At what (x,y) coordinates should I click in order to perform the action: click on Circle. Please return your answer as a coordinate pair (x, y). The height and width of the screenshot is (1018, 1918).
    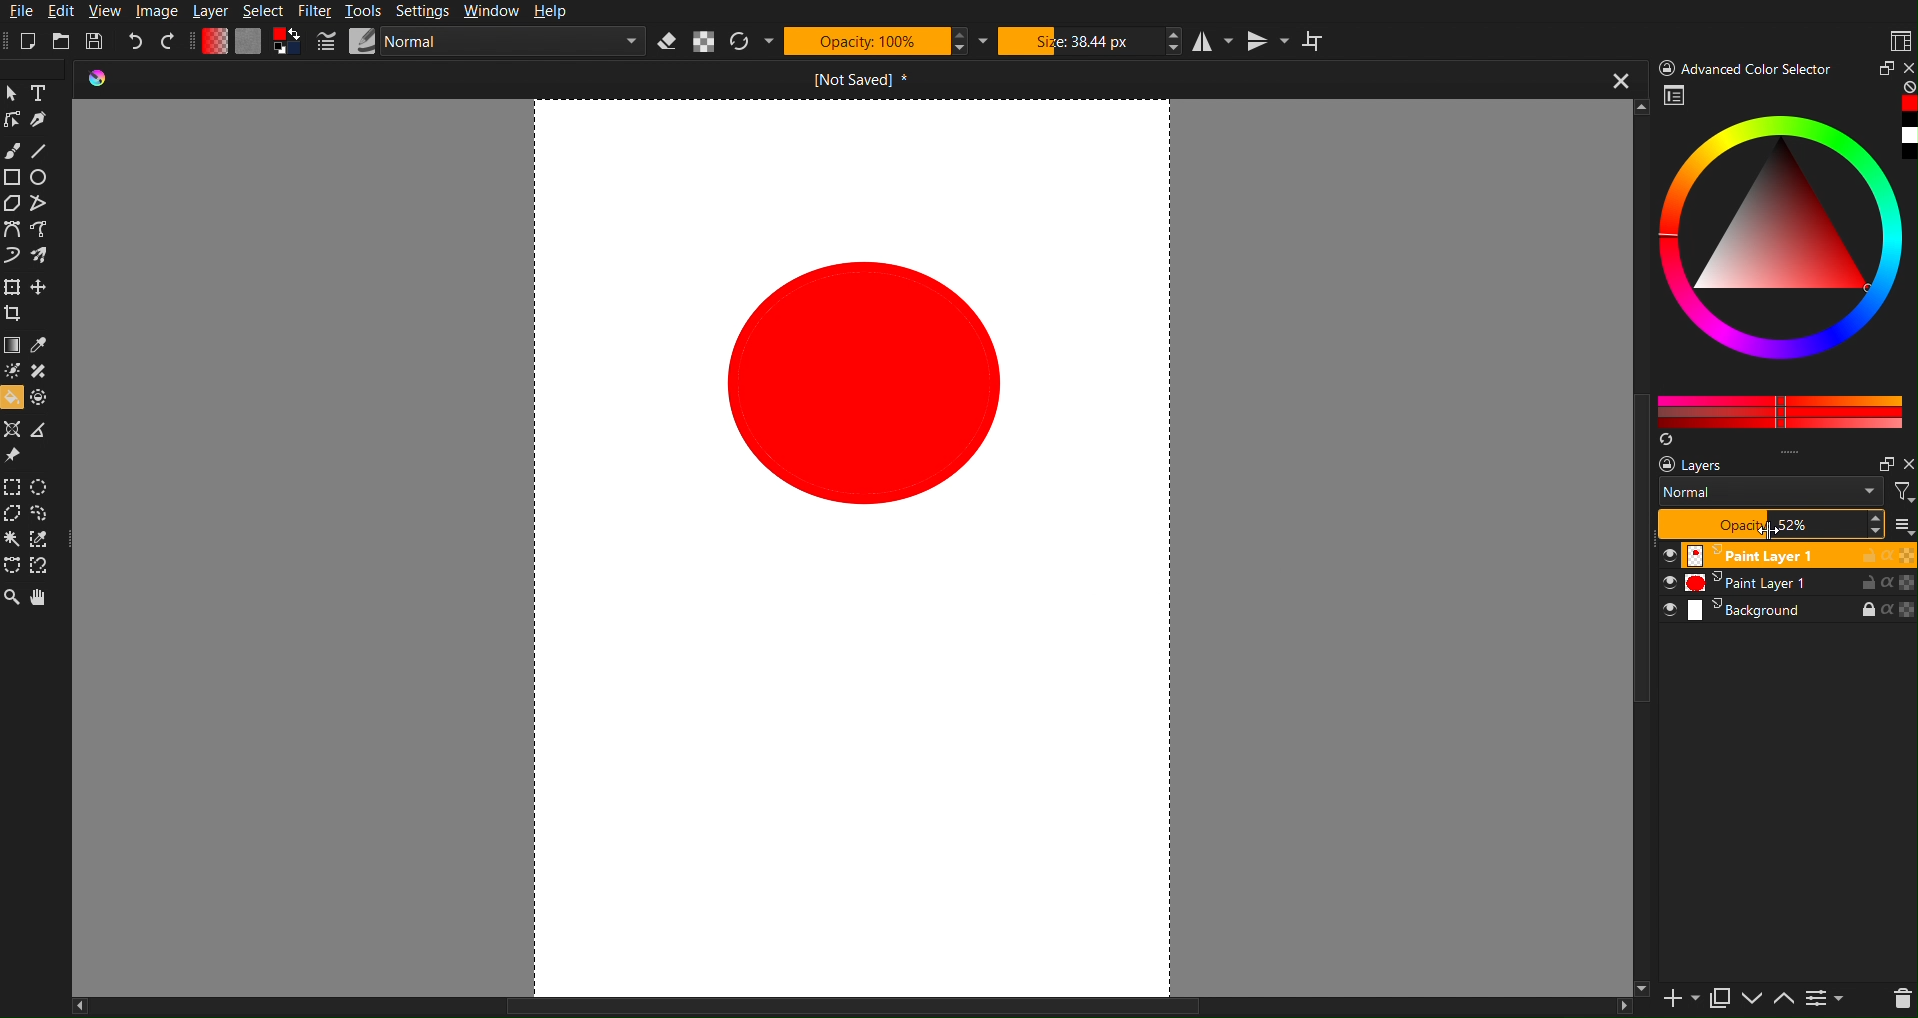
    Looking at the image, I should click on (39, 177).